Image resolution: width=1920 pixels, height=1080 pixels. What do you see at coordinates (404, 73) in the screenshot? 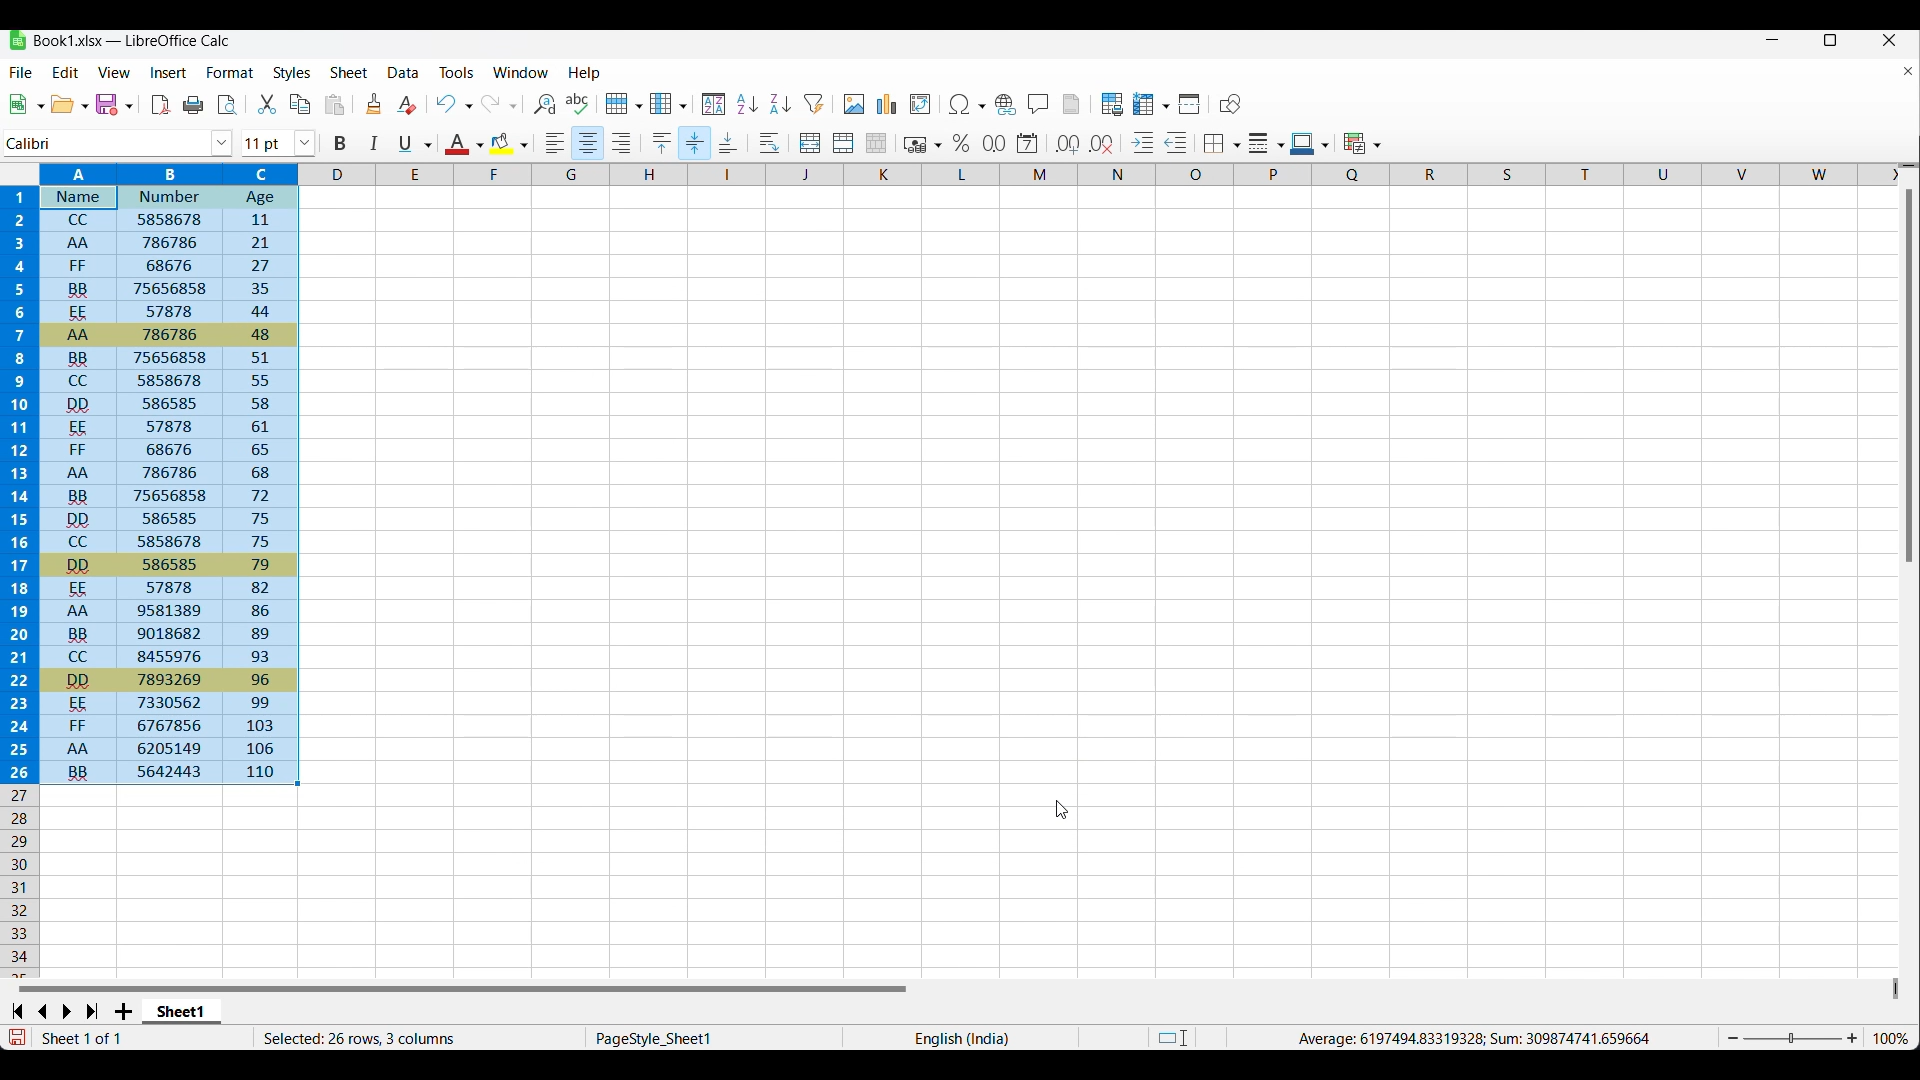
I see `Data menu` at bounding box center [404, 73].